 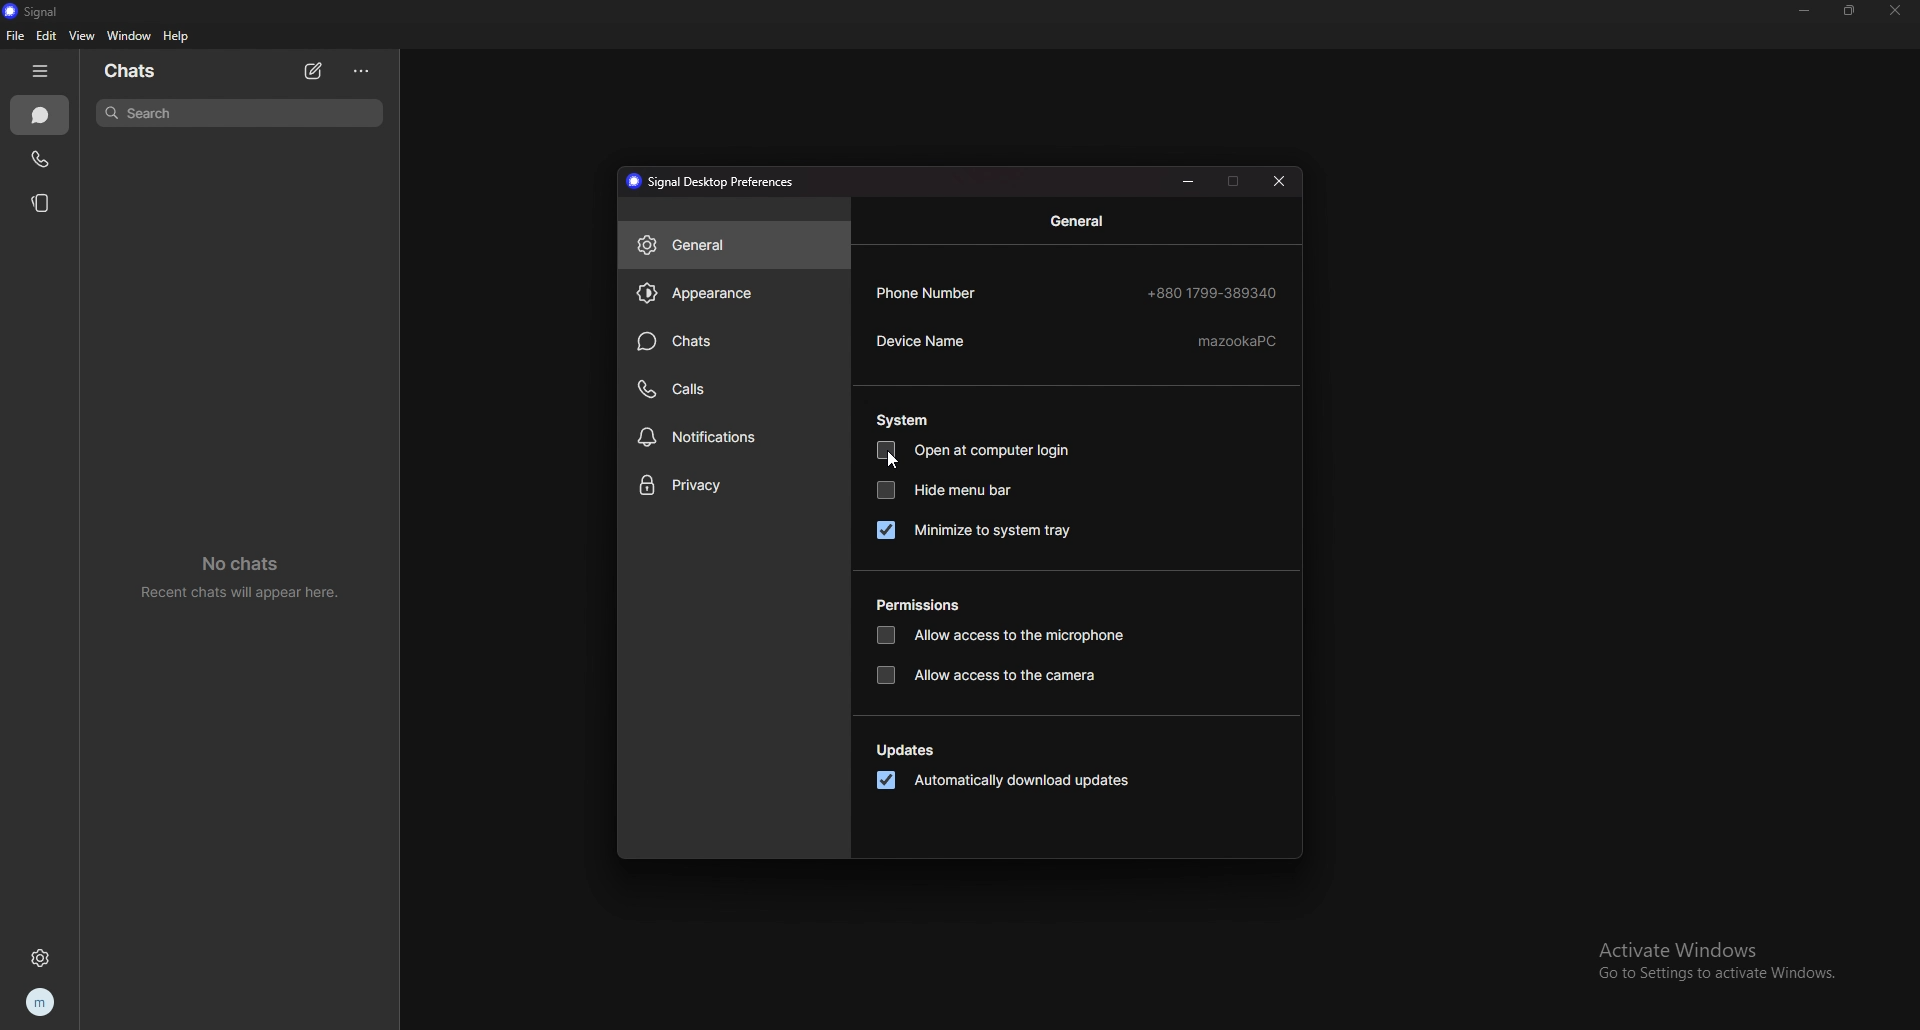 I want to click on call, so click(x=39, y=160).